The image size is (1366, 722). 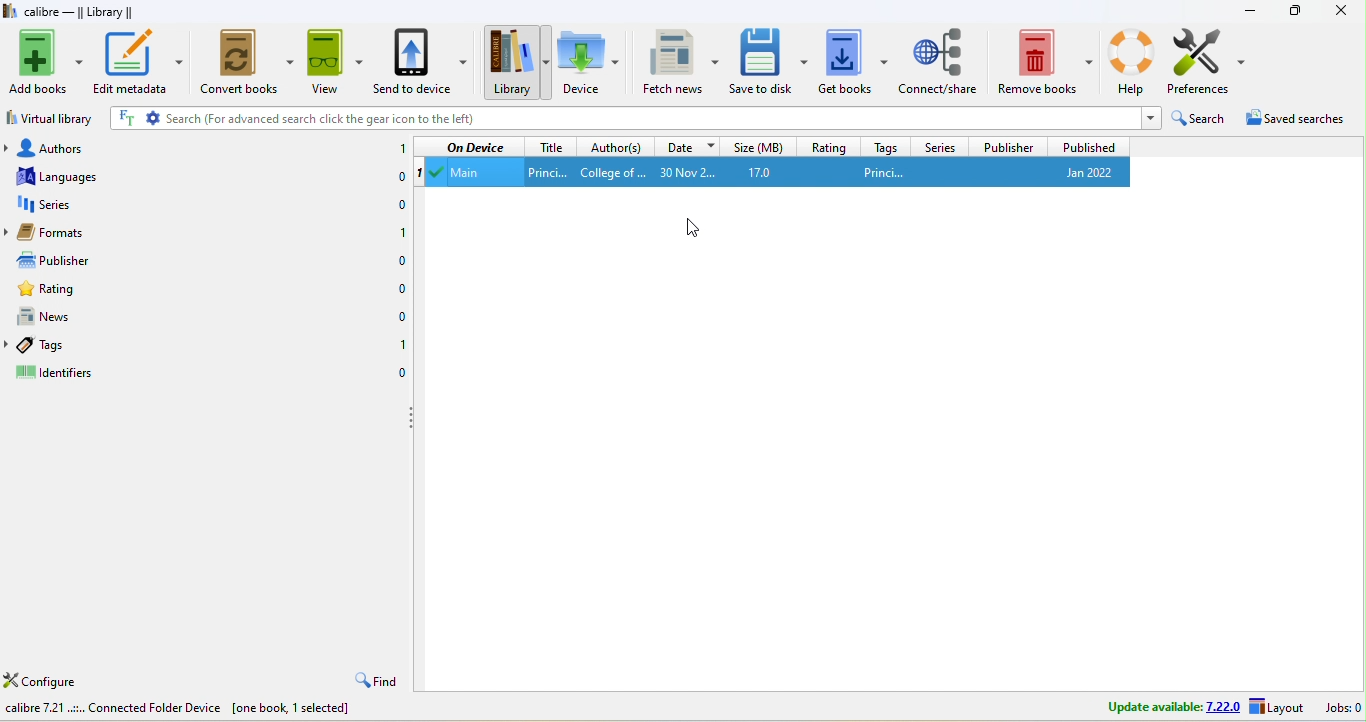 What do you see at coordinates (686, 145) in the screenshot?
I see `date` at bounding box center [686, 145].